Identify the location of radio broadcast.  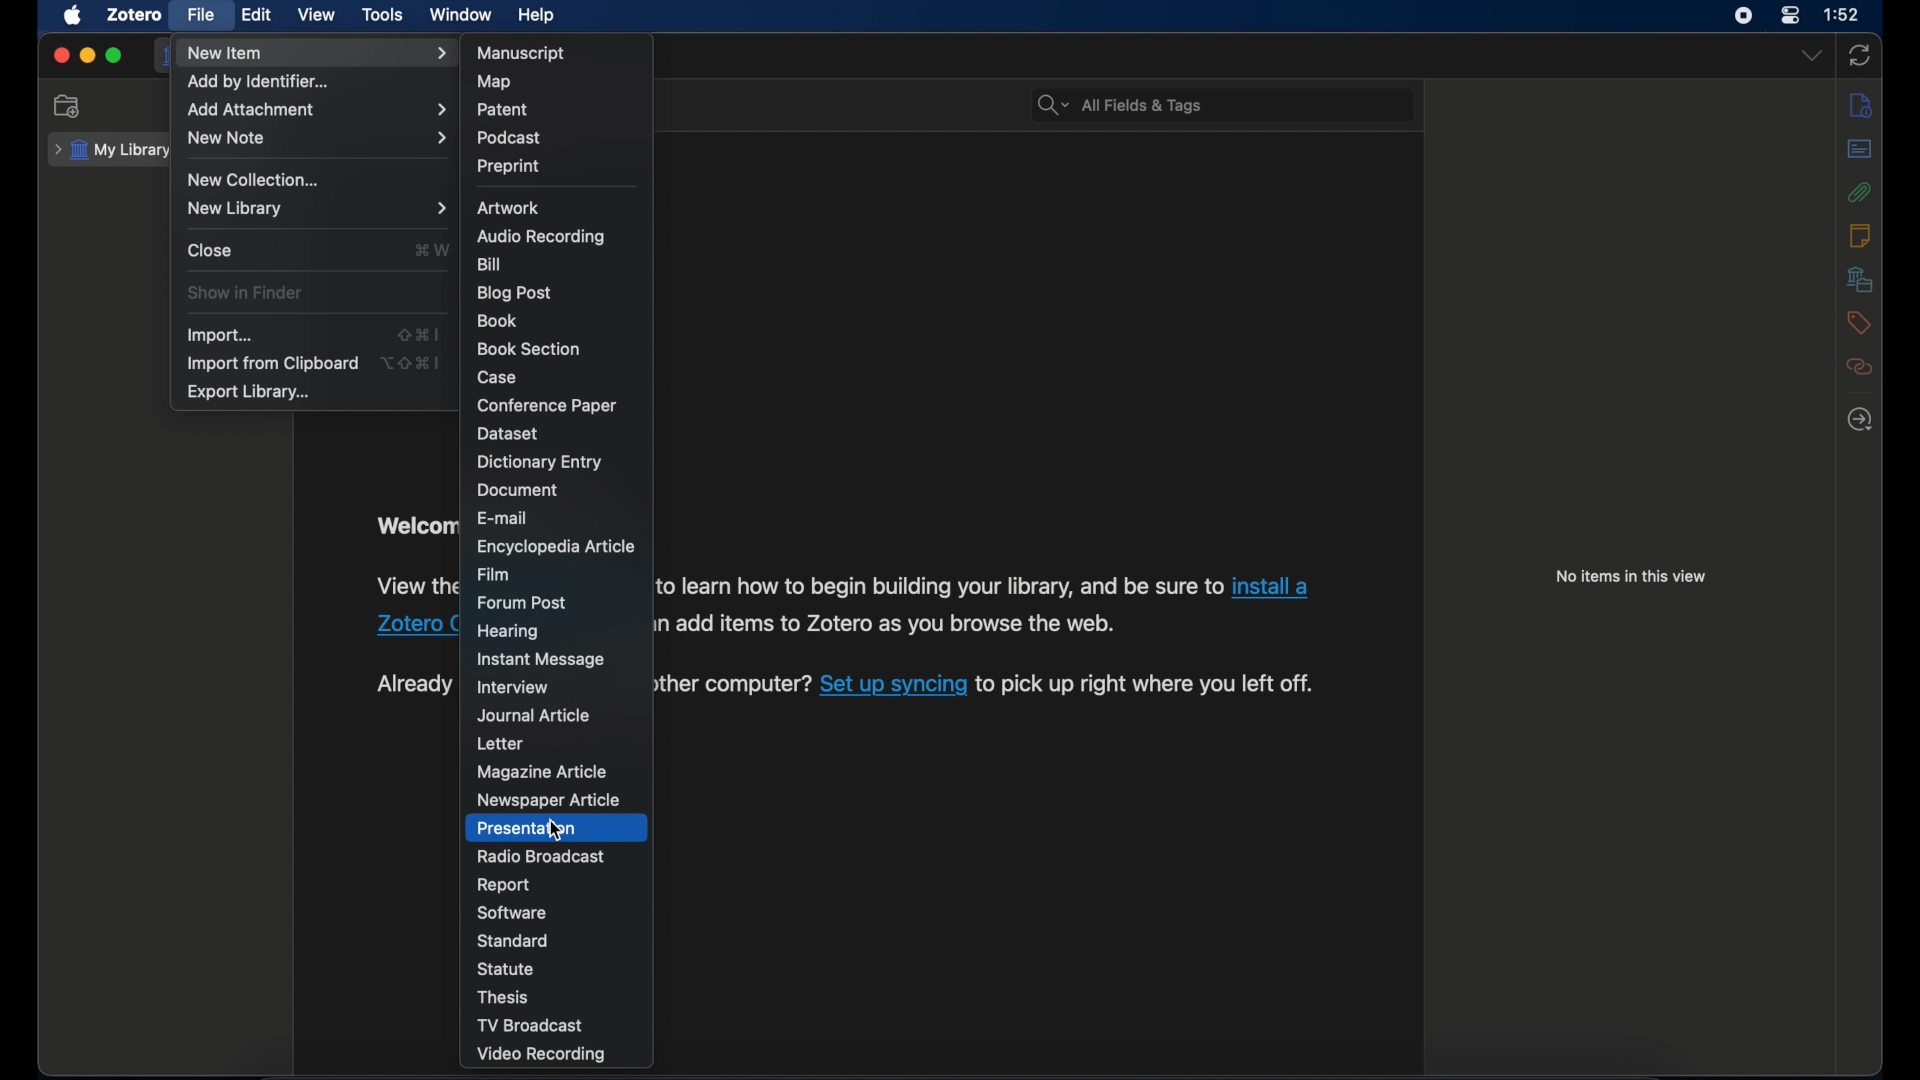
(540, 856).